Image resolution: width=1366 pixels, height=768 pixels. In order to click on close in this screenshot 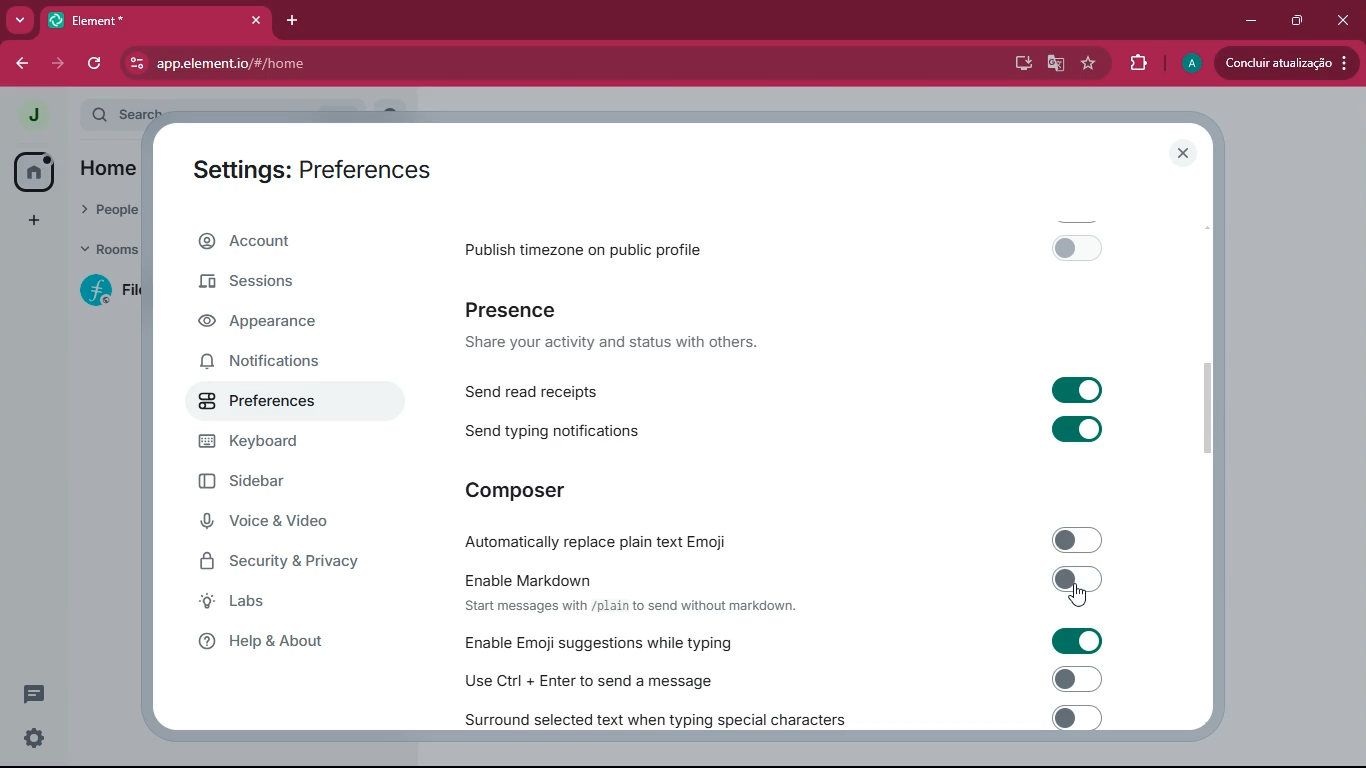, I will do `click(1180, 153)`.